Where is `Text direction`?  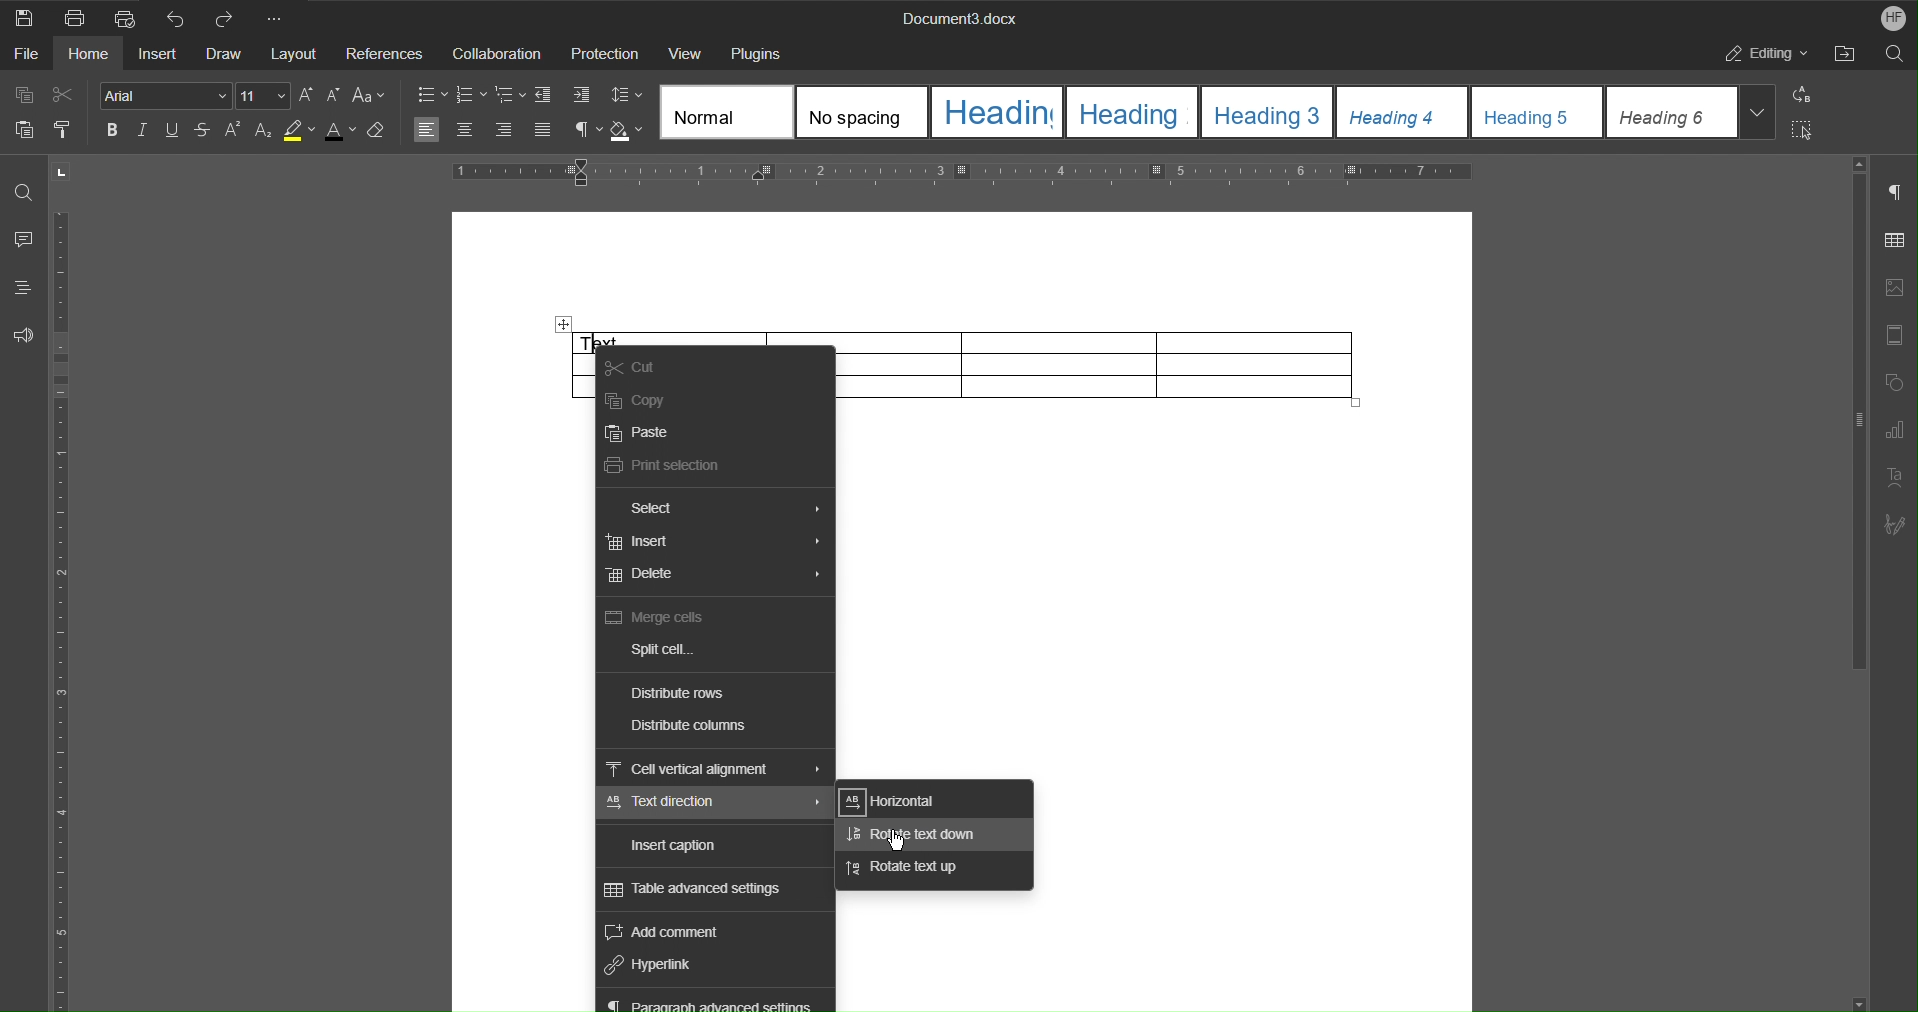
Text direction is located at coordinates (671, 804).